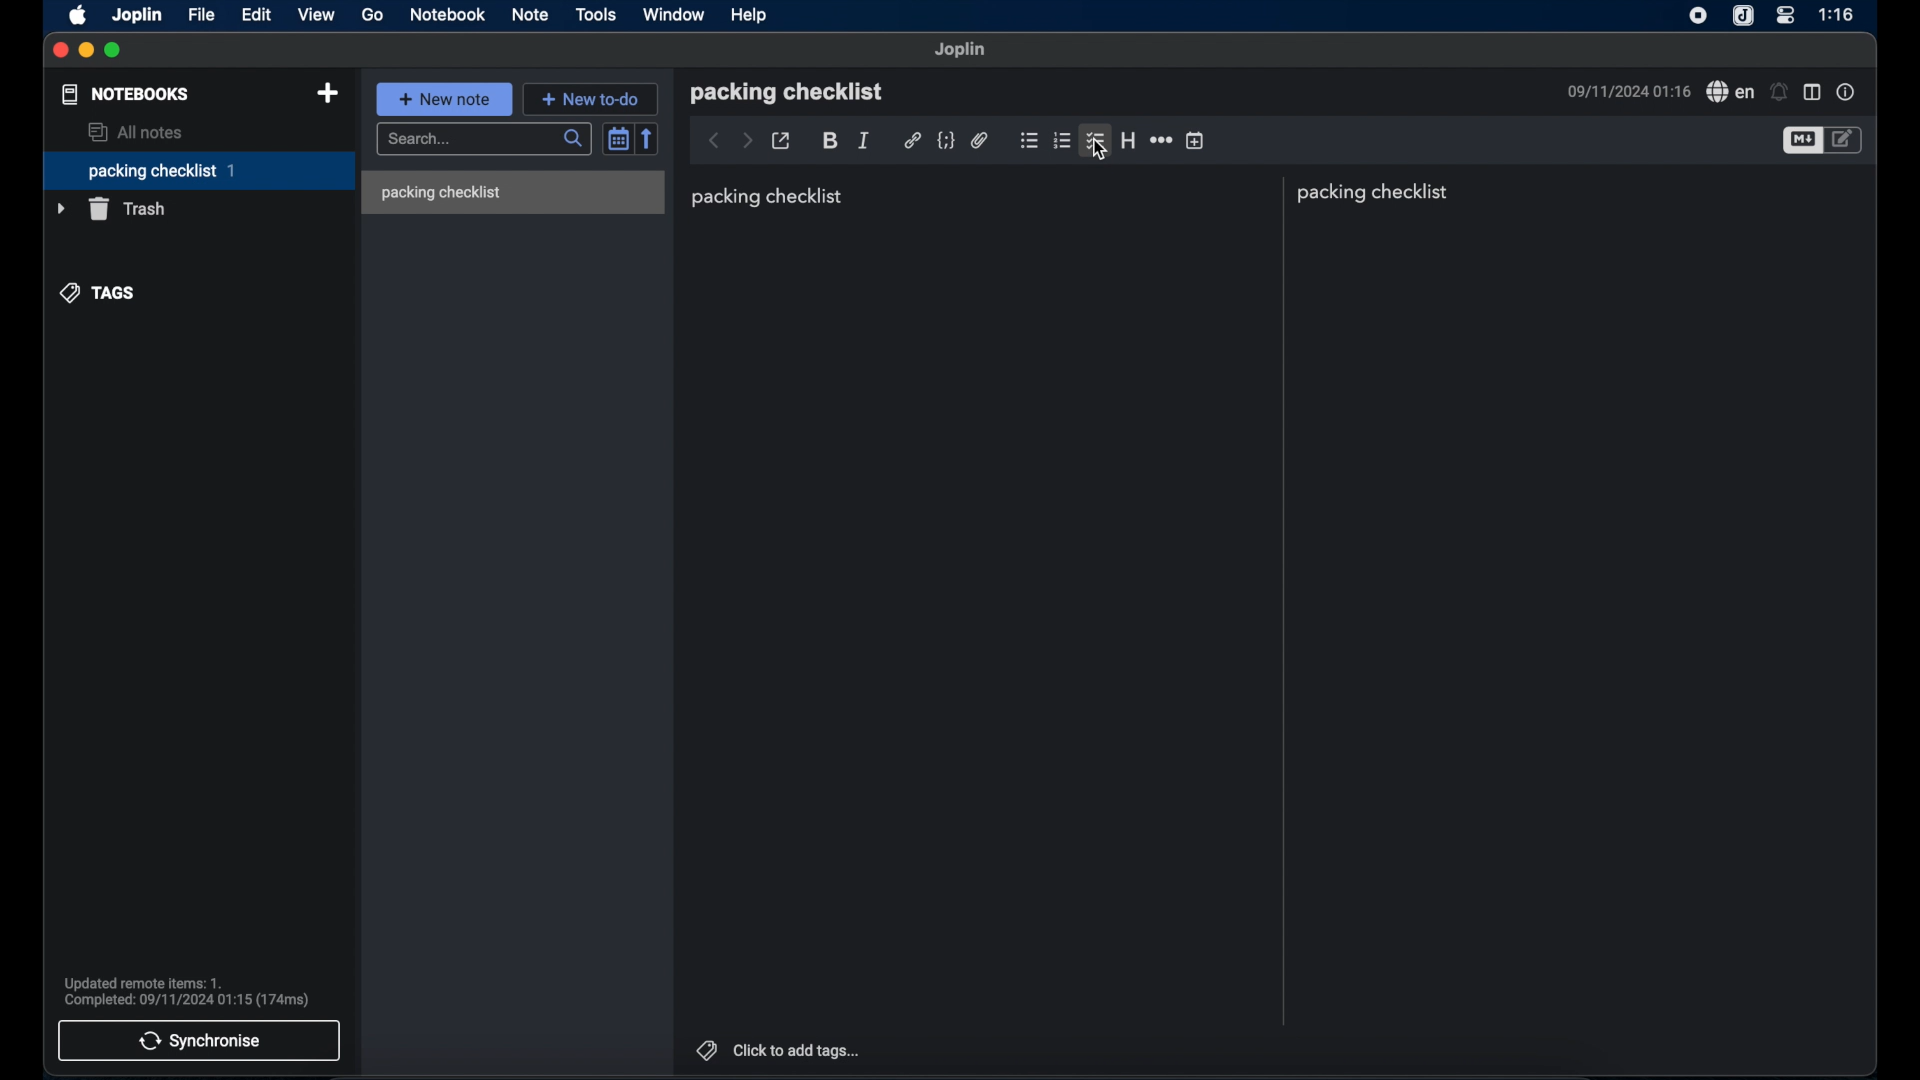 The image size is (1920, 1080). What do you see at coordinates (750, 14) in the screenshot?
I see `help` at bounding box center [750, 14].